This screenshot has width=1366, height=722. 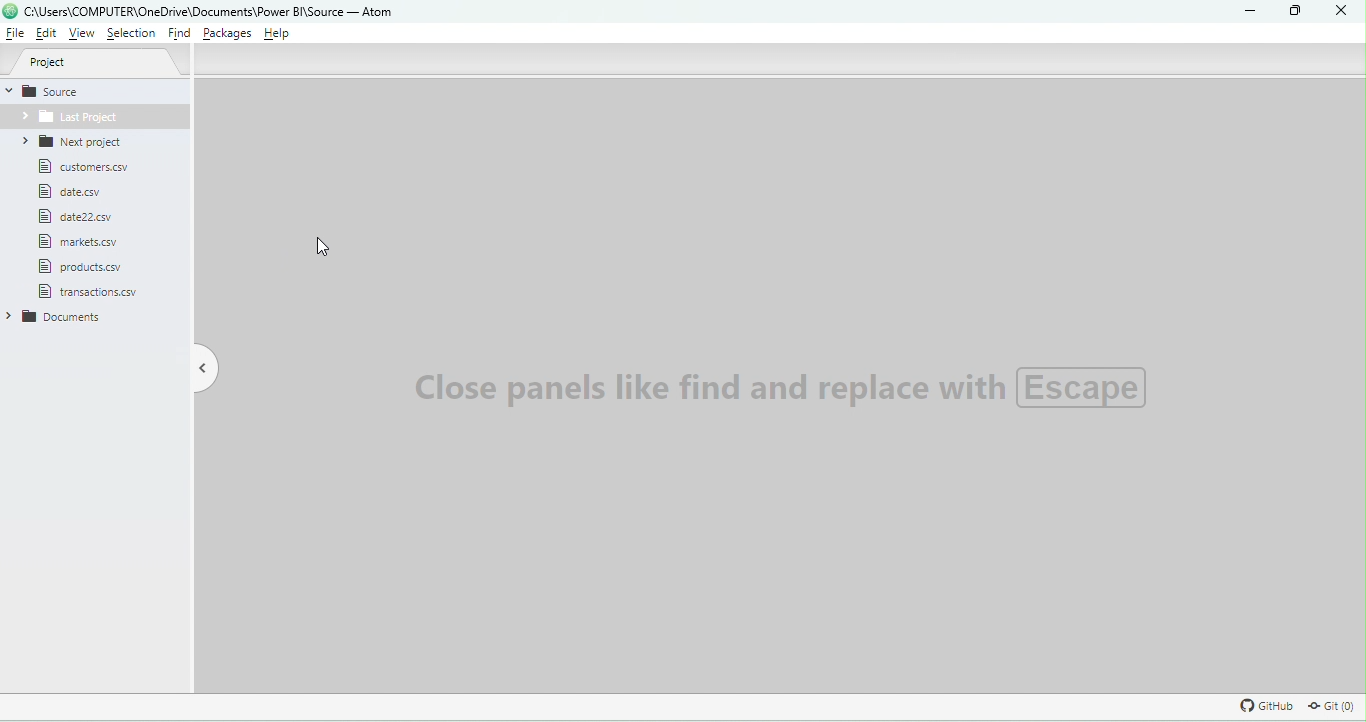 What do you see at coordinates (81, 242) in the screenshot?
I see `File` at bounding box center [81, 242].